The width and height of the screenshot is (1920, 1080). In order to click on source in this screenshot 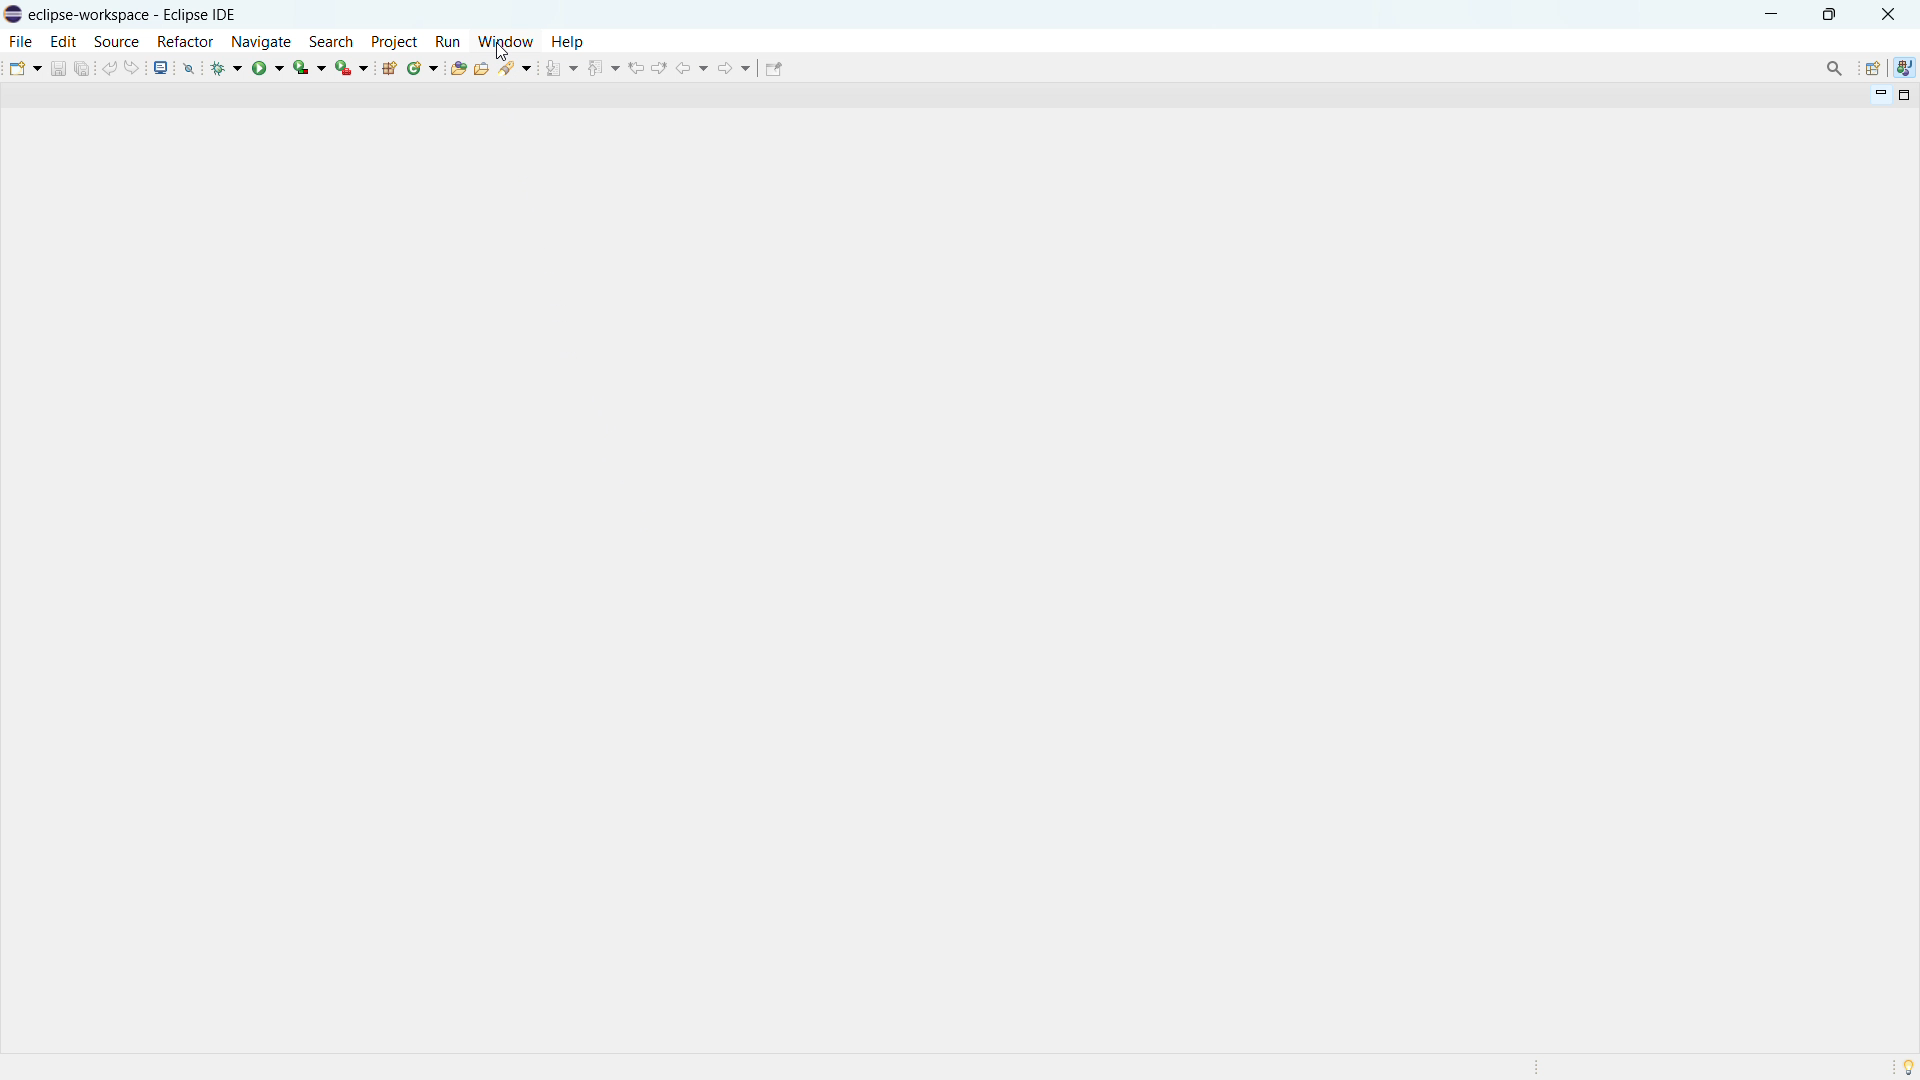, I will do `click(116, 42)`.